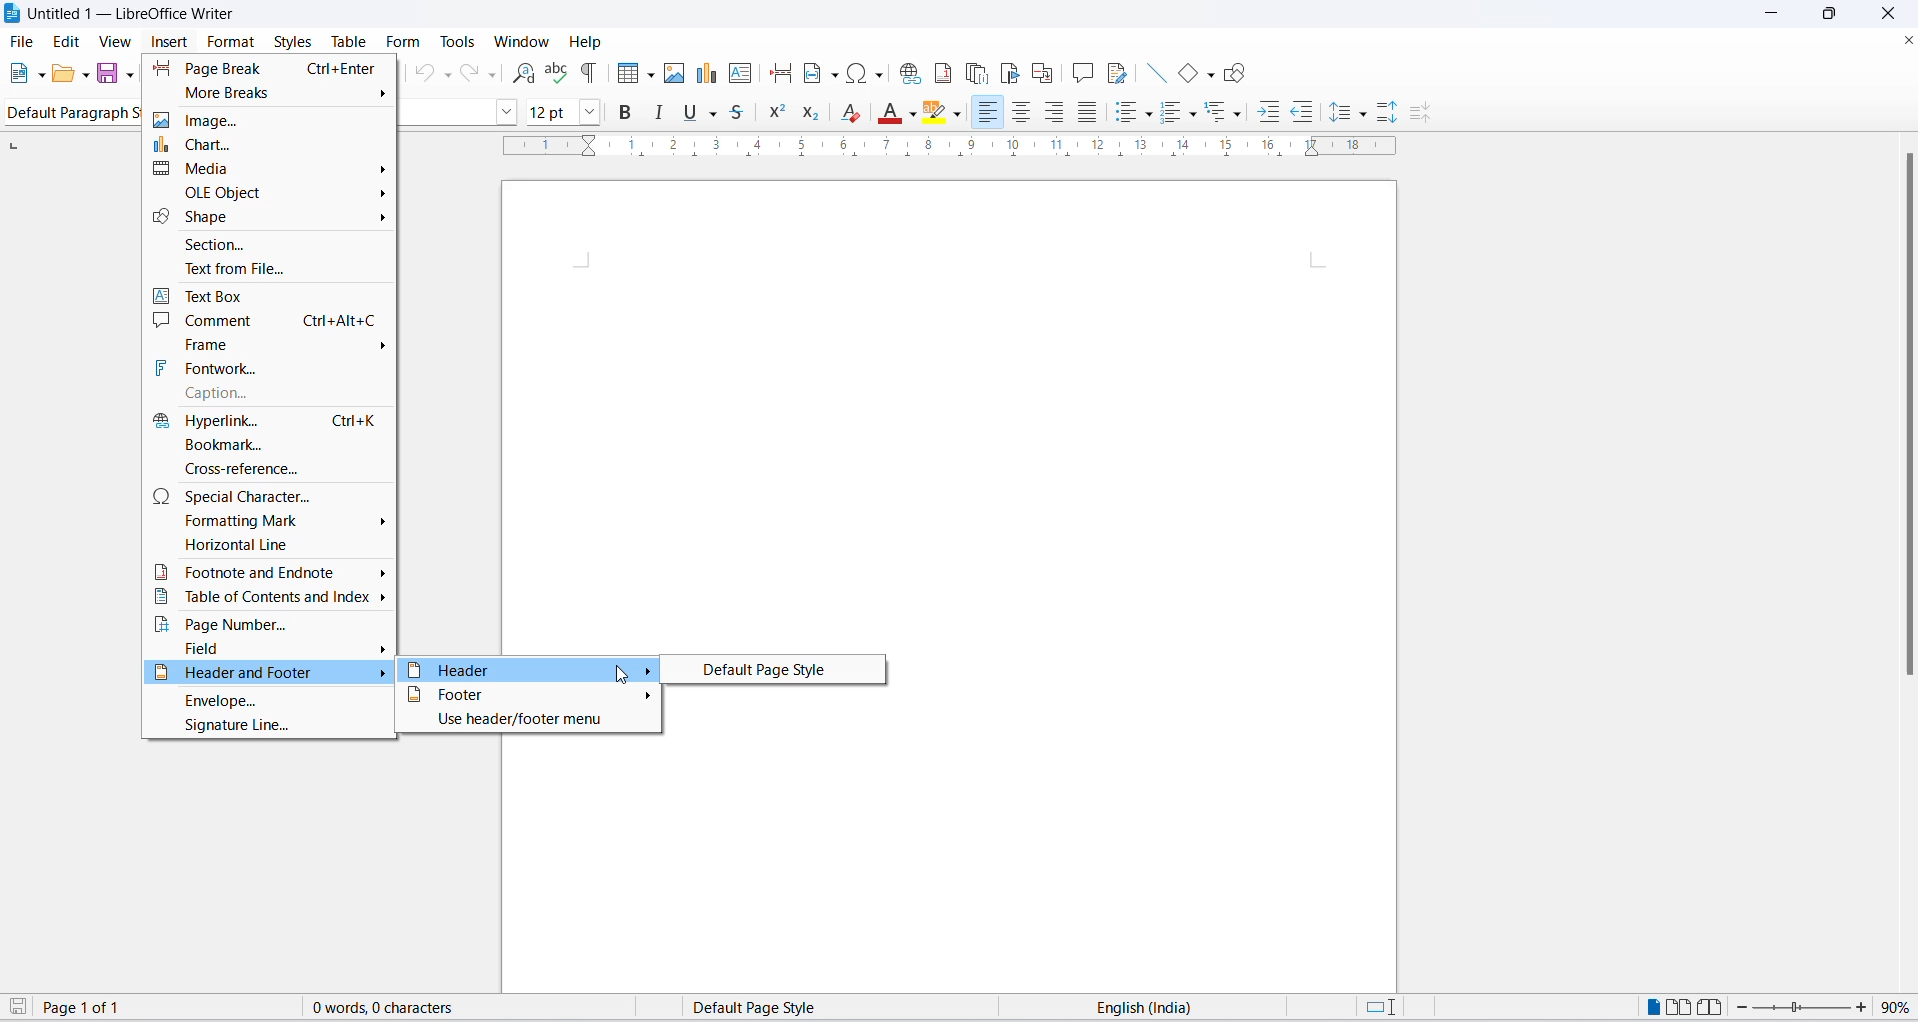 The image size is (1918, 1022). What do you see at coordinates (427, 74) in the screenshot?
I see `undo` at bounding box center [427, 74].